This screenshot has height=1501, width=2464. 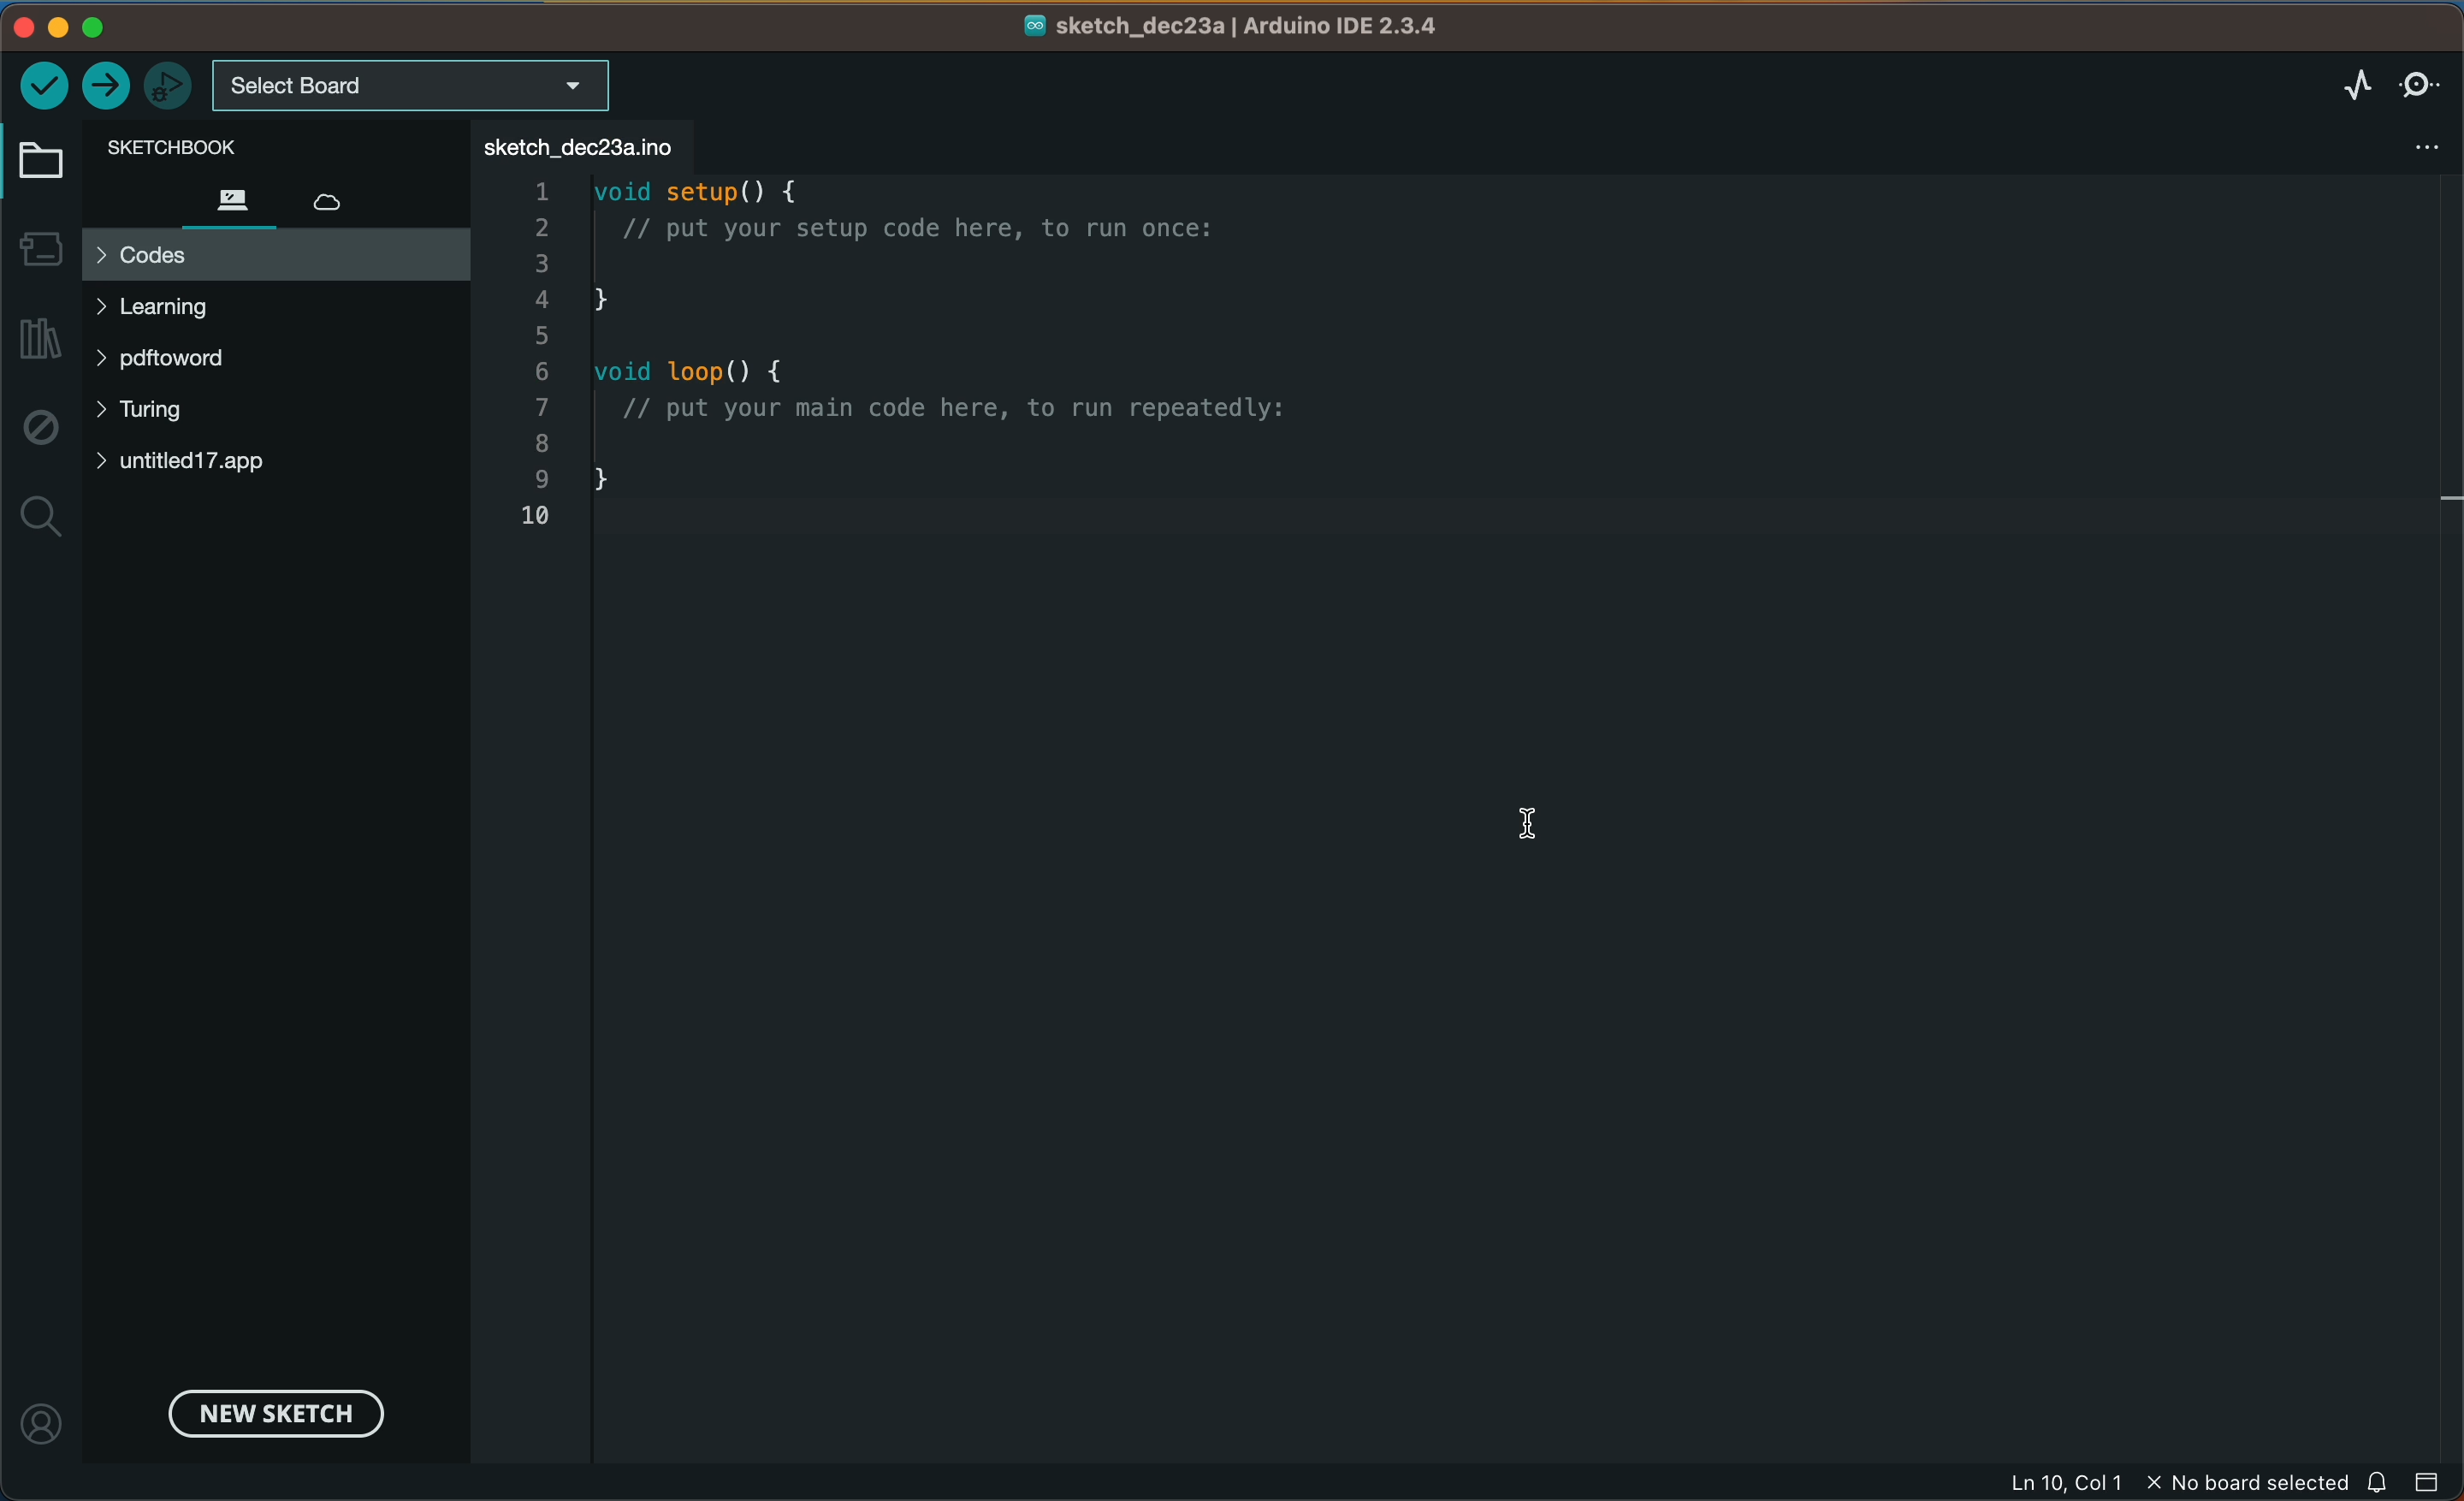 What do you see at coordinates (41, 248) in the screenshot?
I see `board manager` at bounding box center [41, 248].